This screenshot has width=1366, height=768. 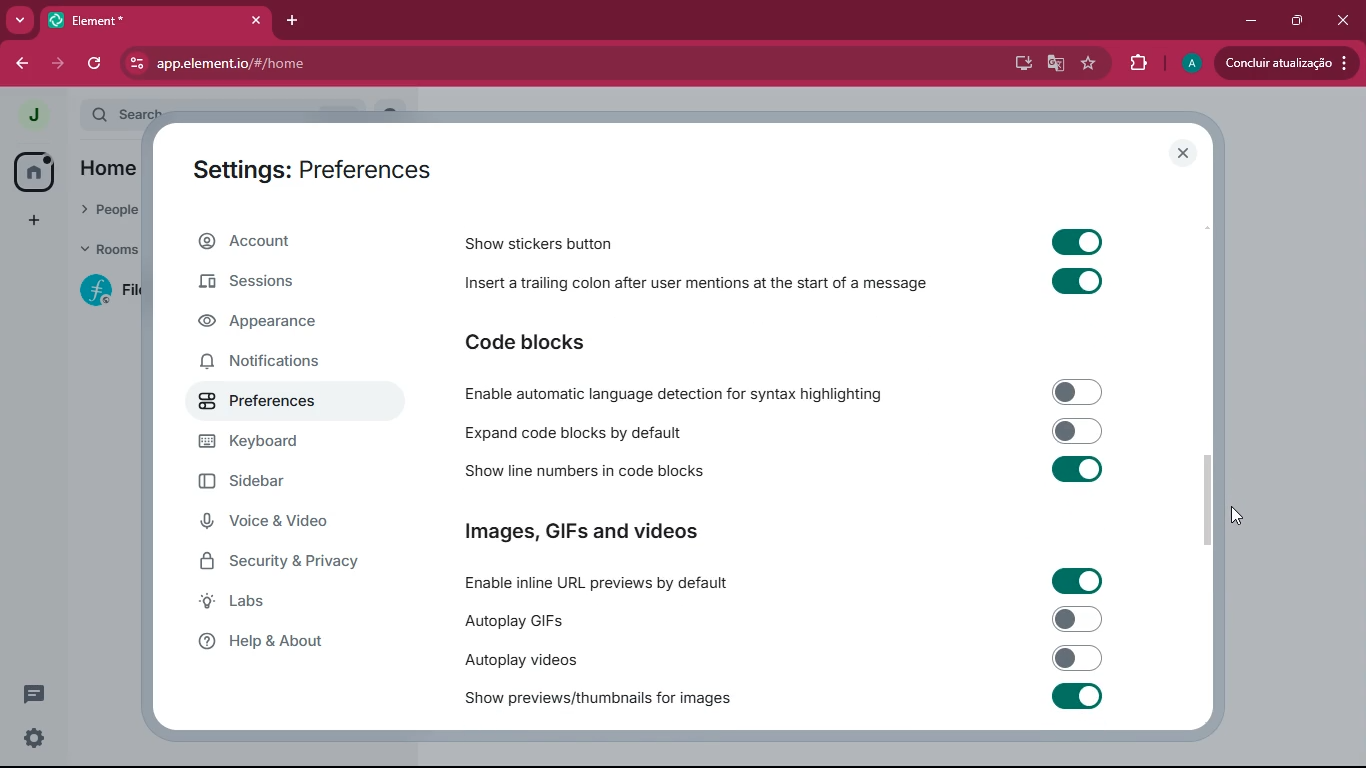 What do you see at coordinates (145, 21) in the screenshot?
I see `tab` at bounding box center [145, 21].